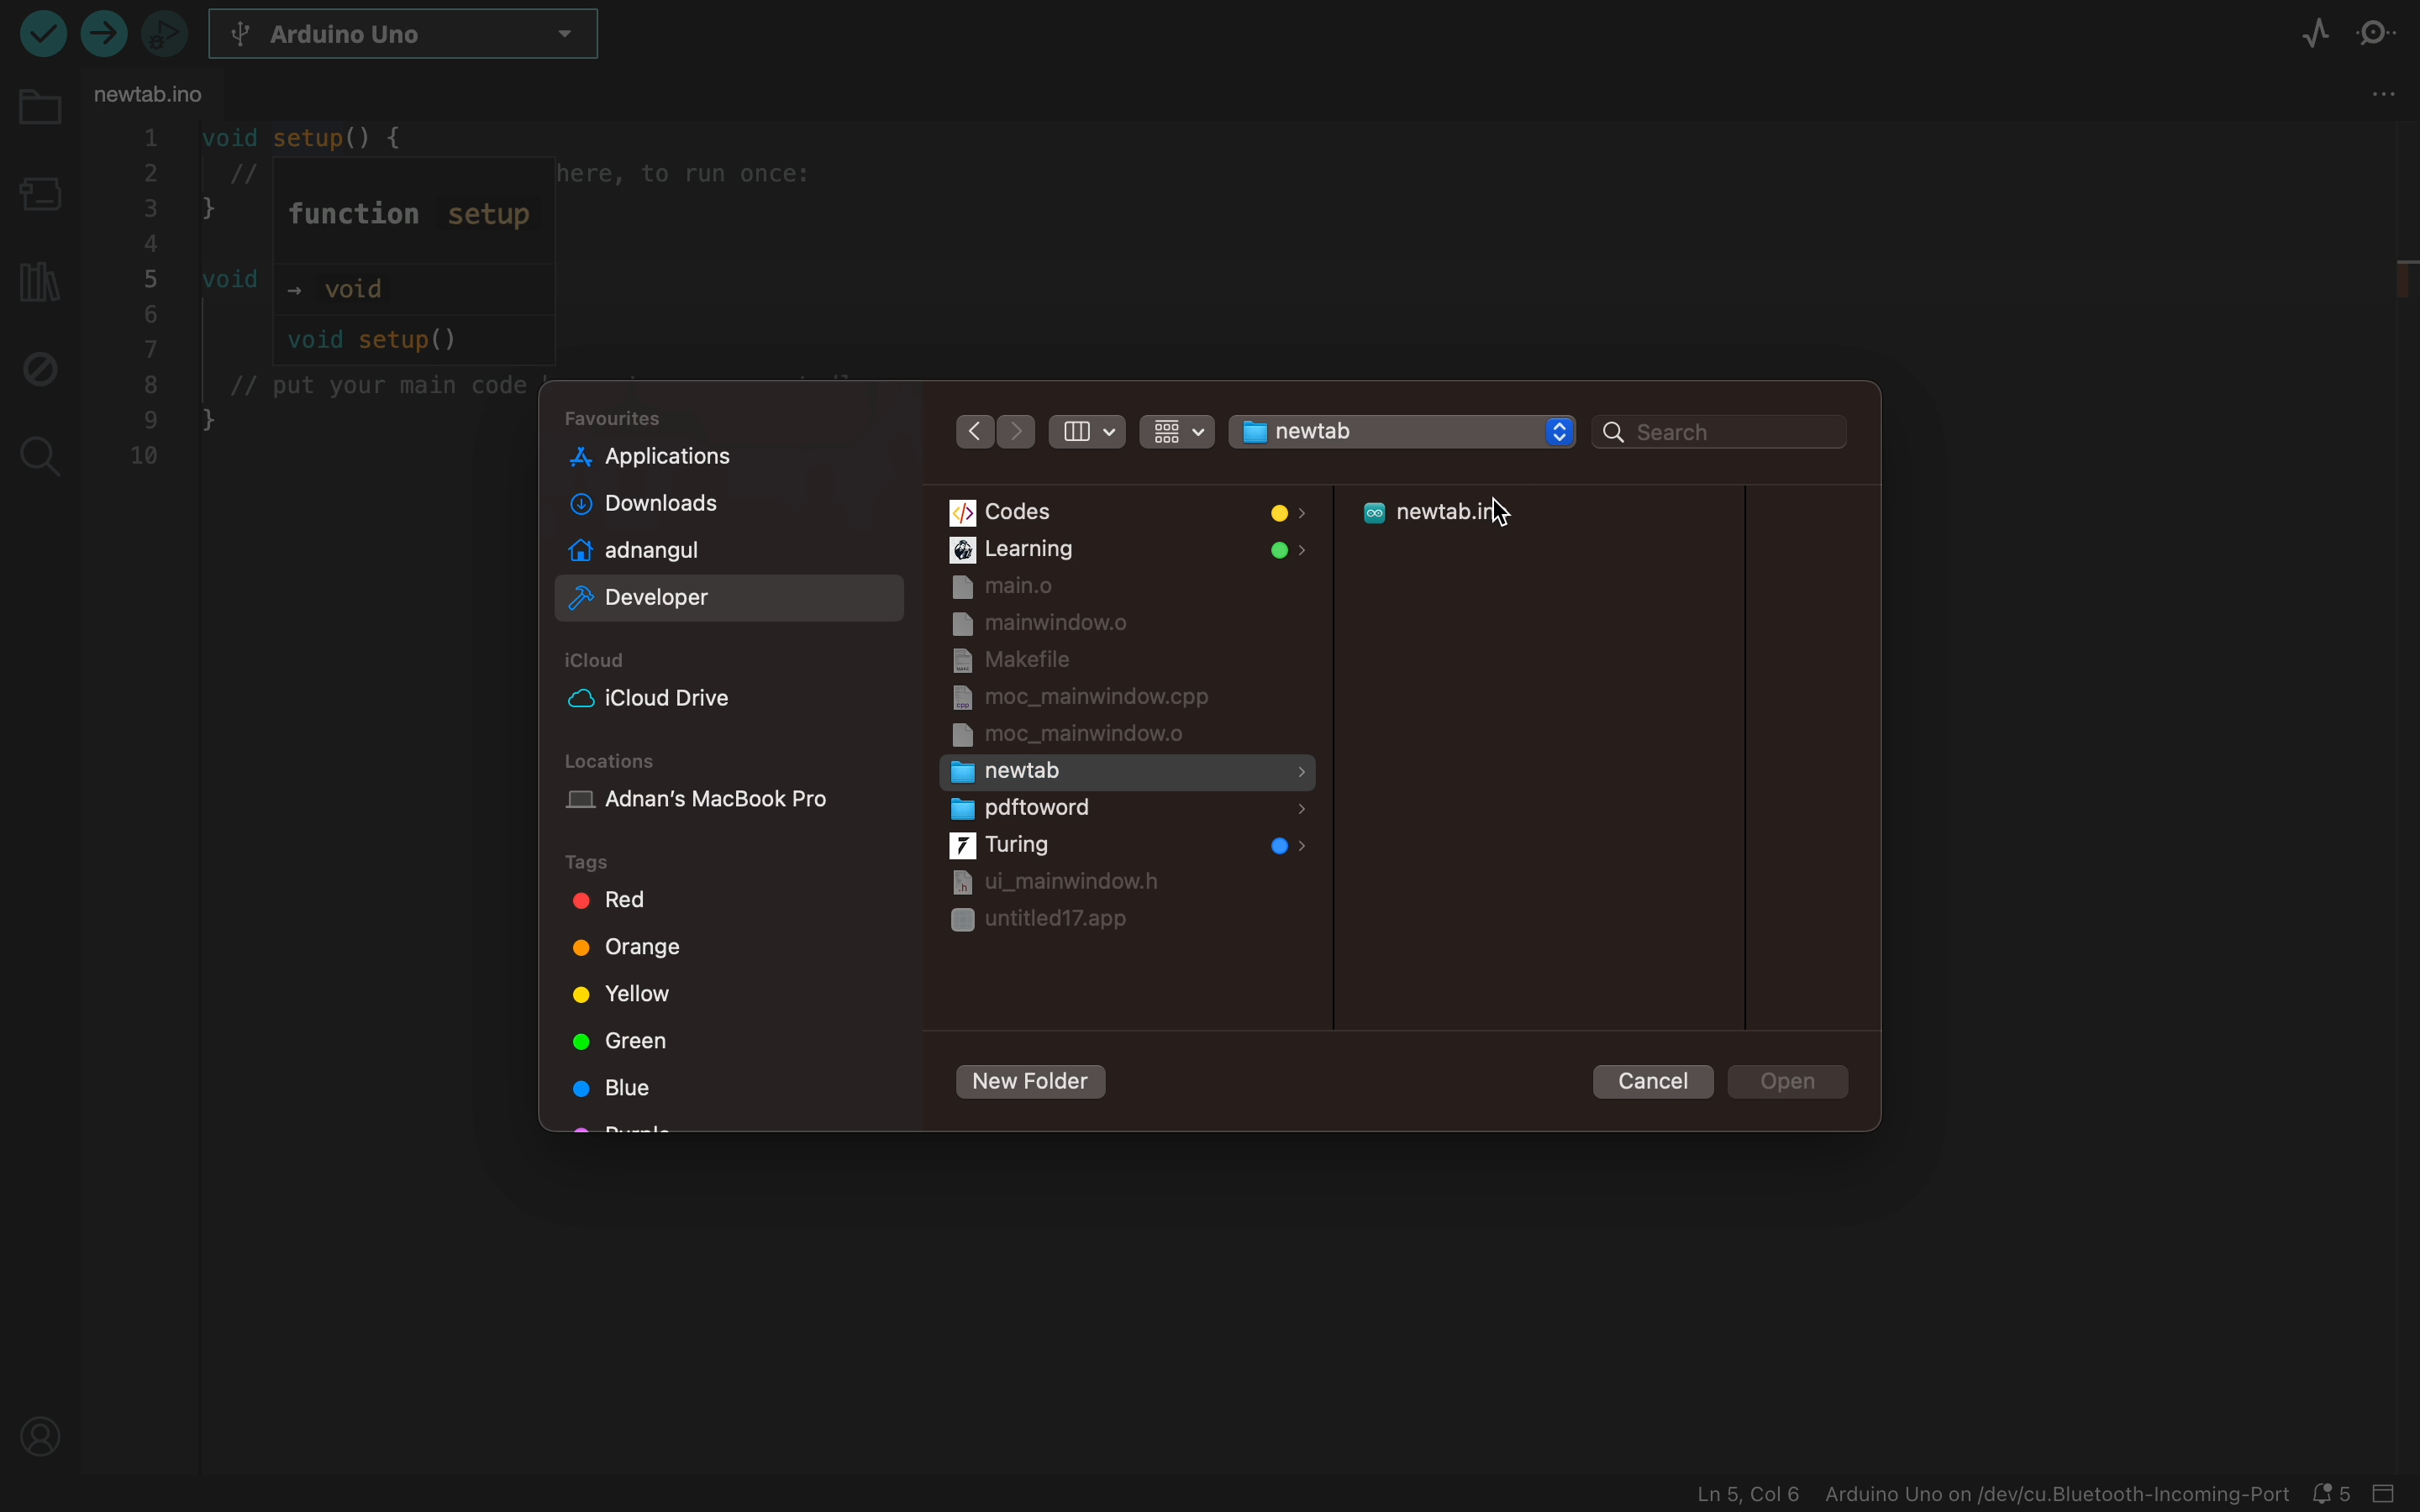 This screenshot has height=1512, width=2420. What do you see at coordinates (37, 366) in the screenshot?
I see `debug` at bounding box center [37, 366].